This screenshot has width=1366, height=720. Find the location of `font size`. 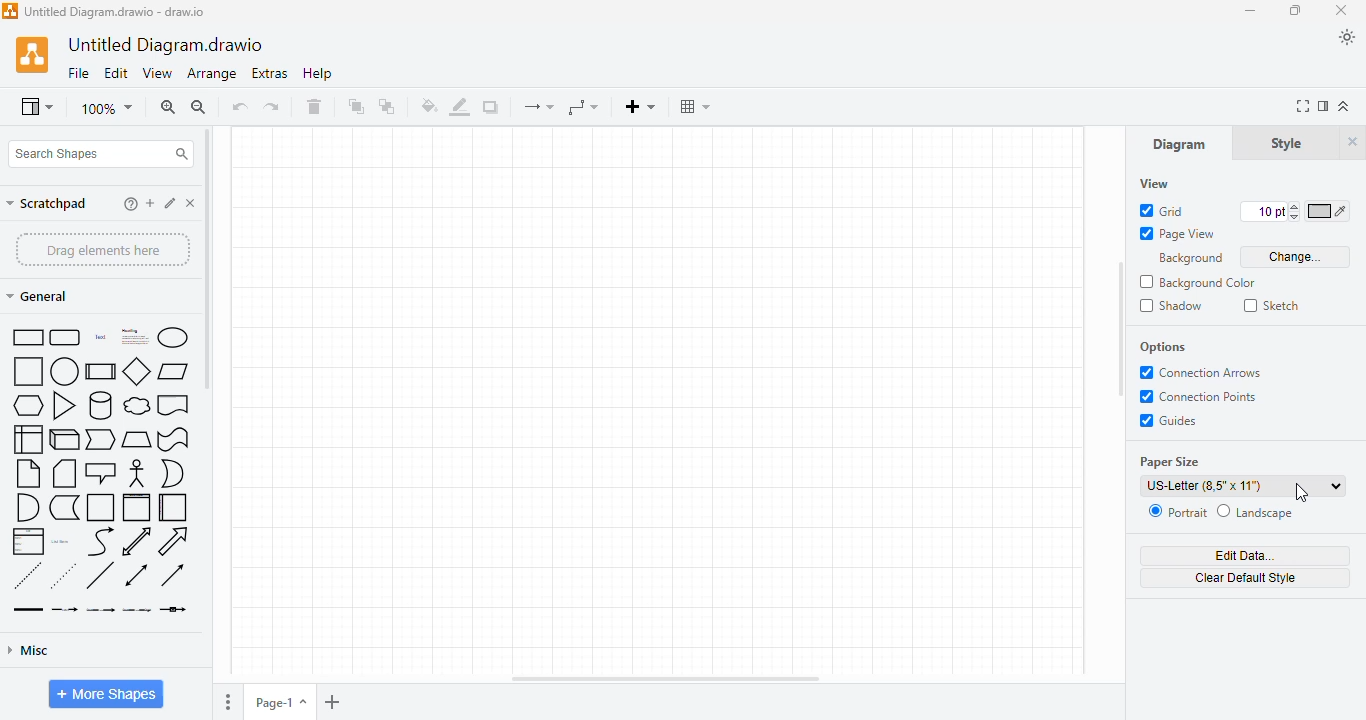

font size is located at coordinates (1270, 211).